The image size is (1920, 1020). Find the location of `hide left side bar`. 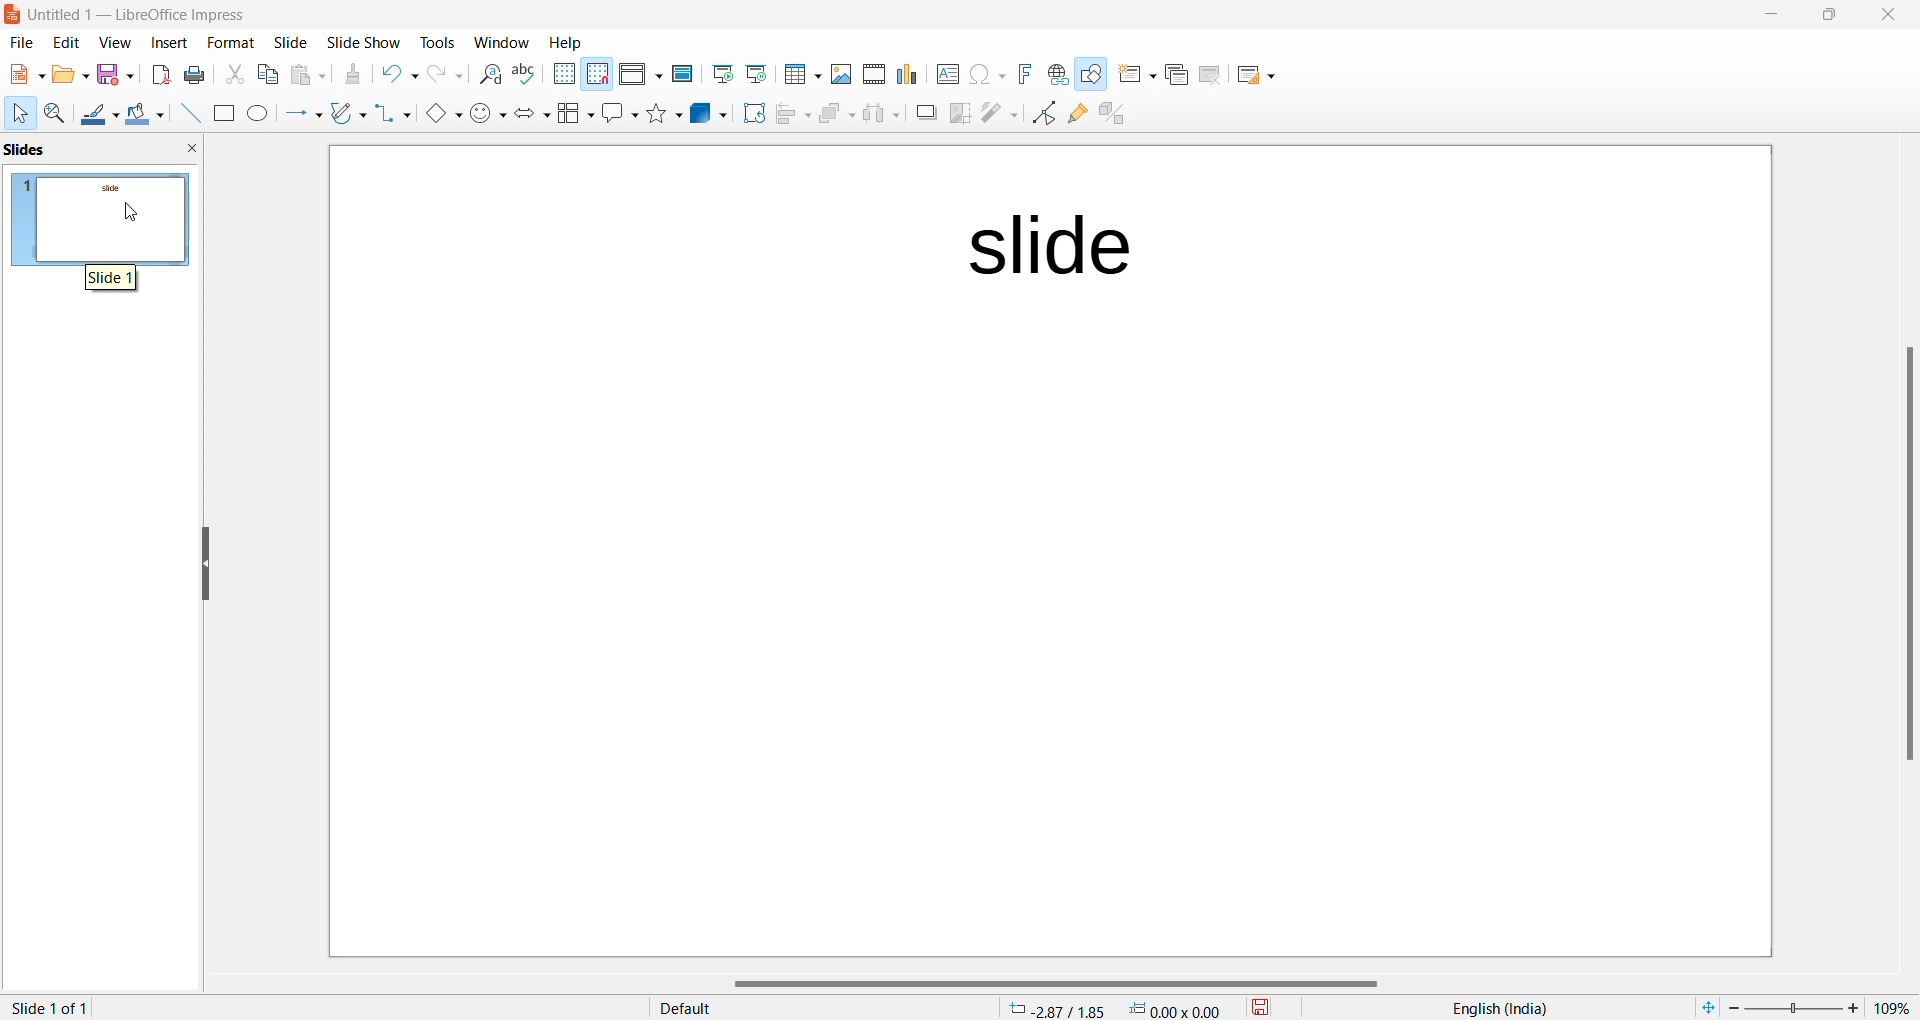

hide left side bar is located at coordinates (207, 565).